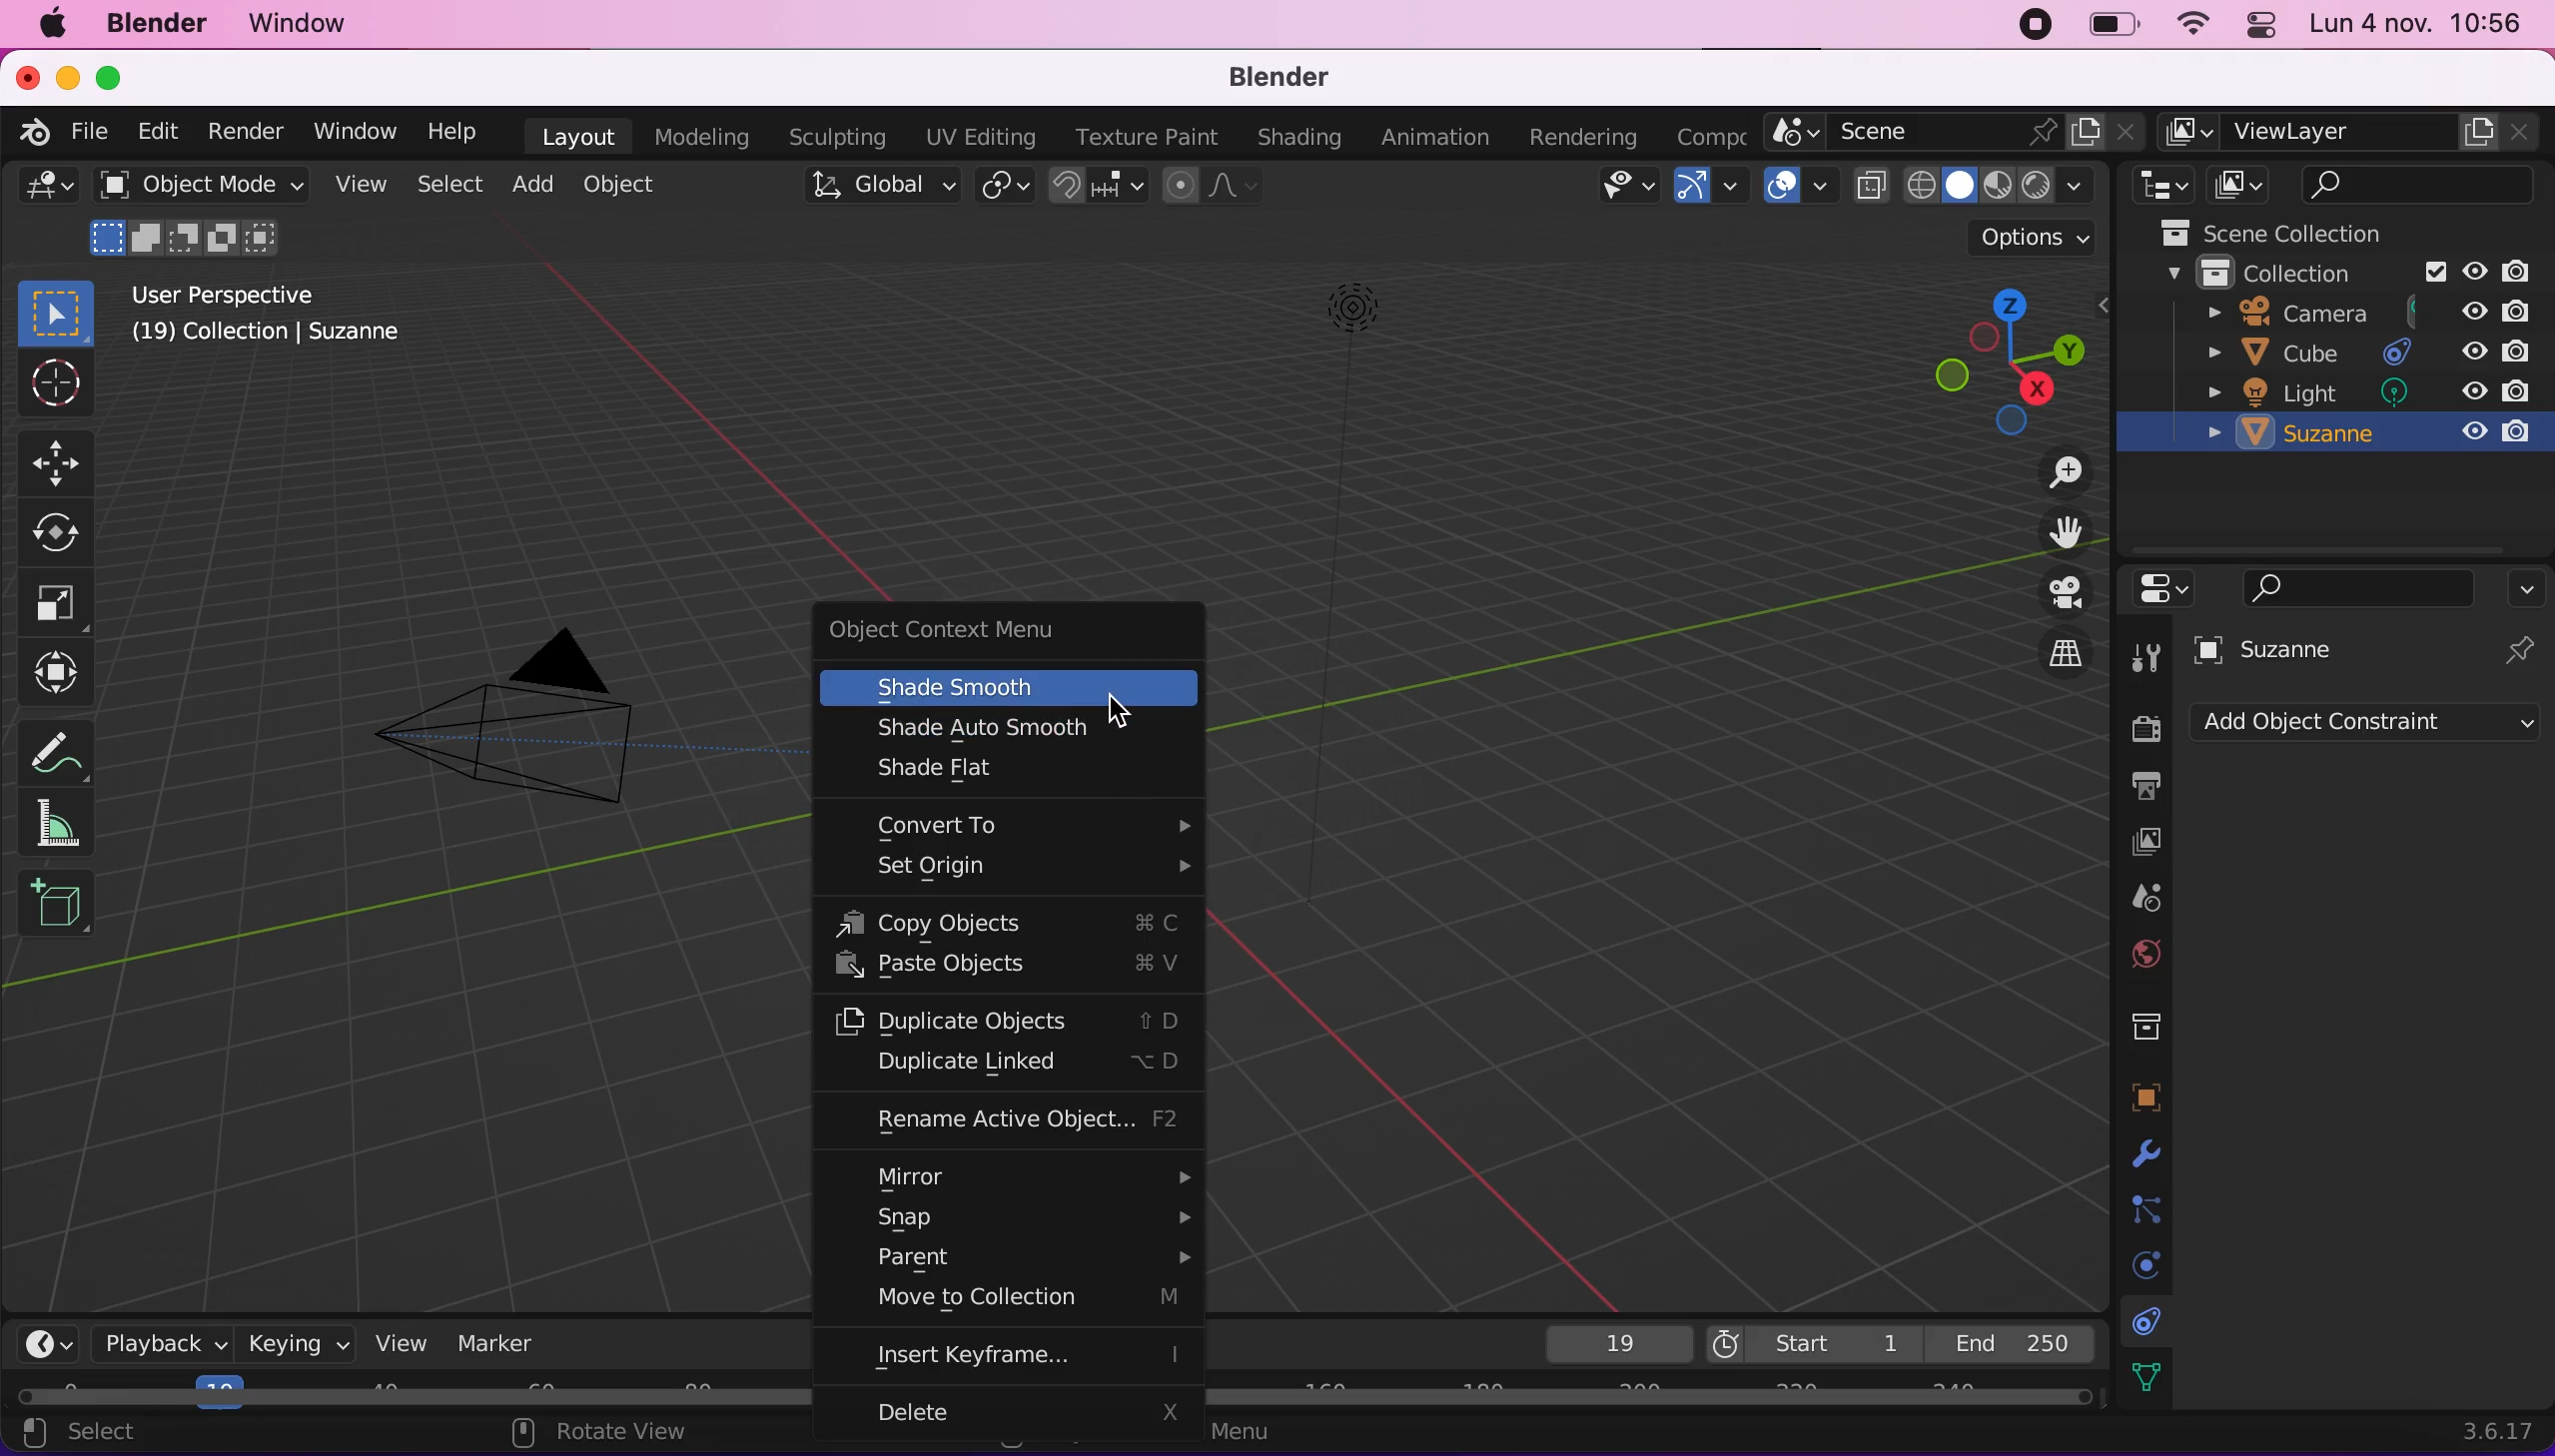  What do you see at coordinates (2139, 1262) in the screenshot?
I see `physics` at bounding box center [2139, 1262].